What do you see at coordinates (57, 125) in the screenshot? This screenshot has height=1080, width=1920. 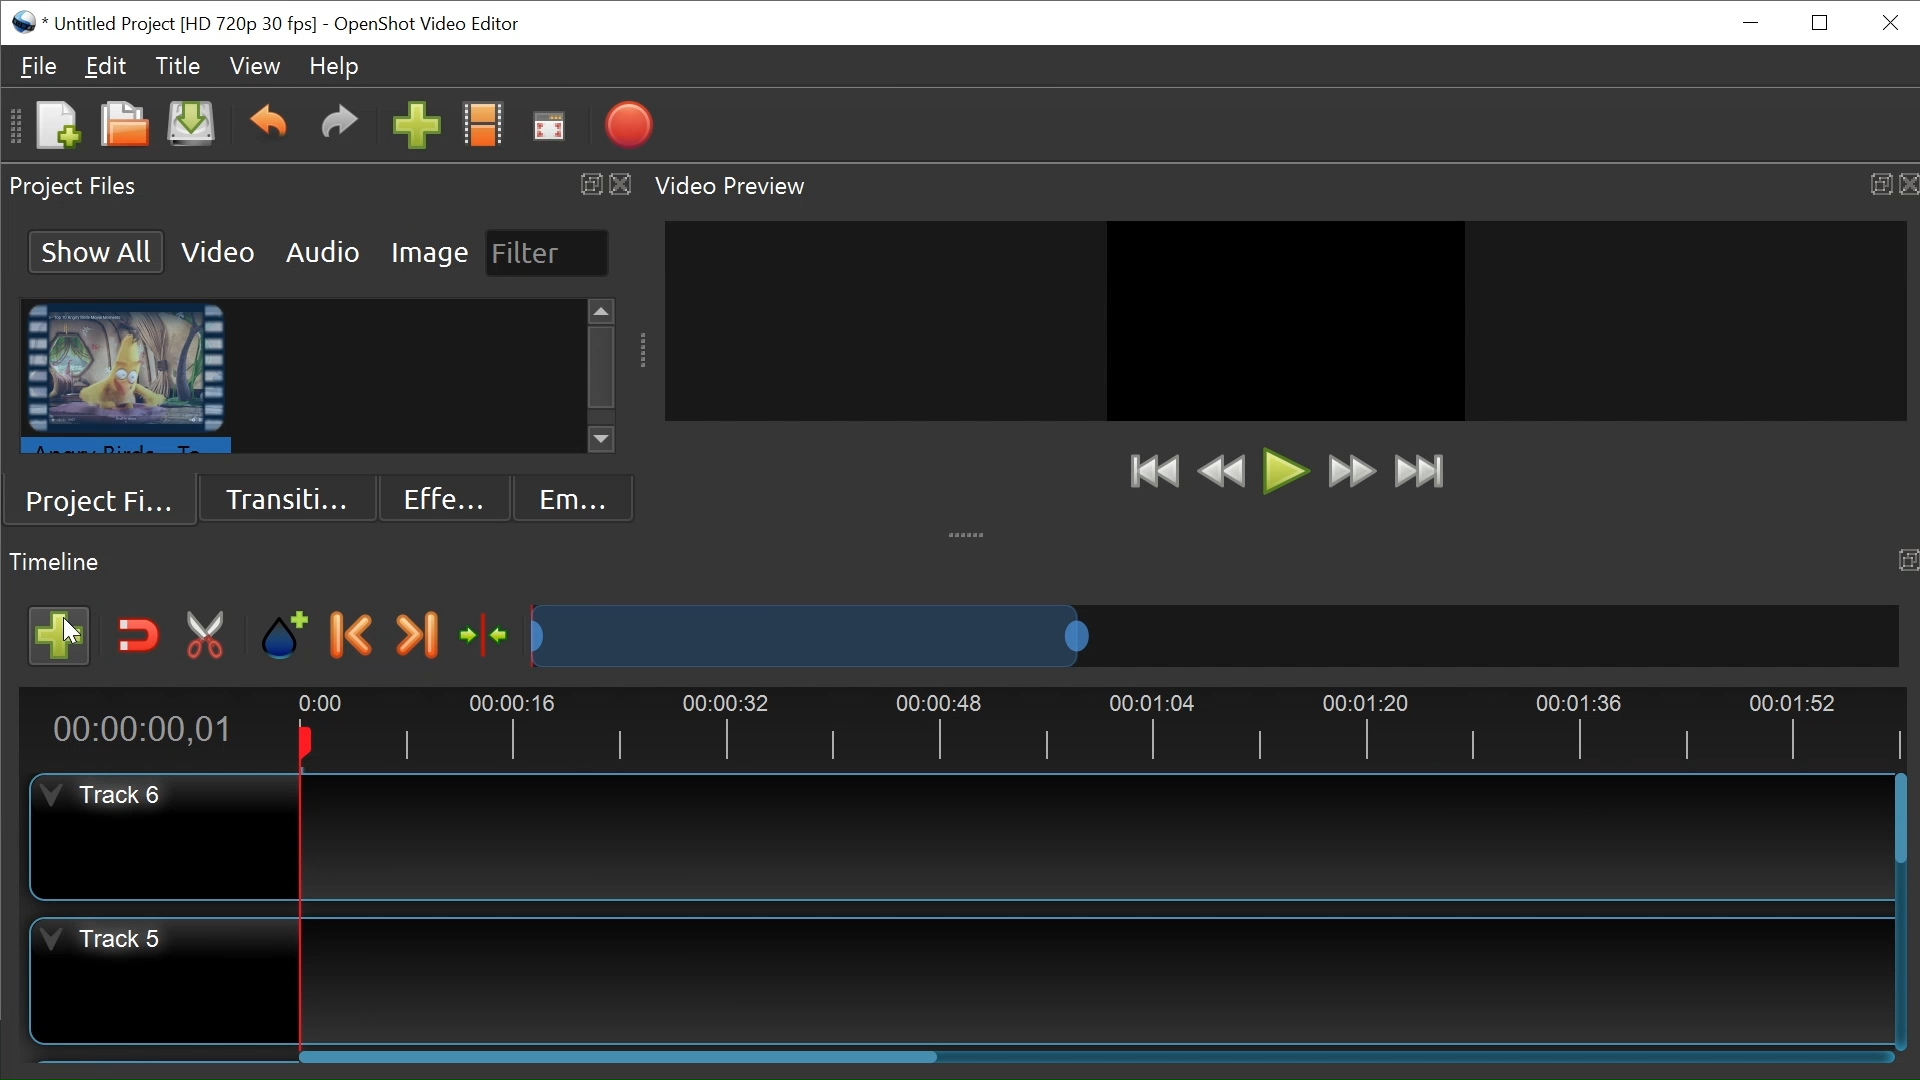 I see `New File` at bounding box center [57, 125].